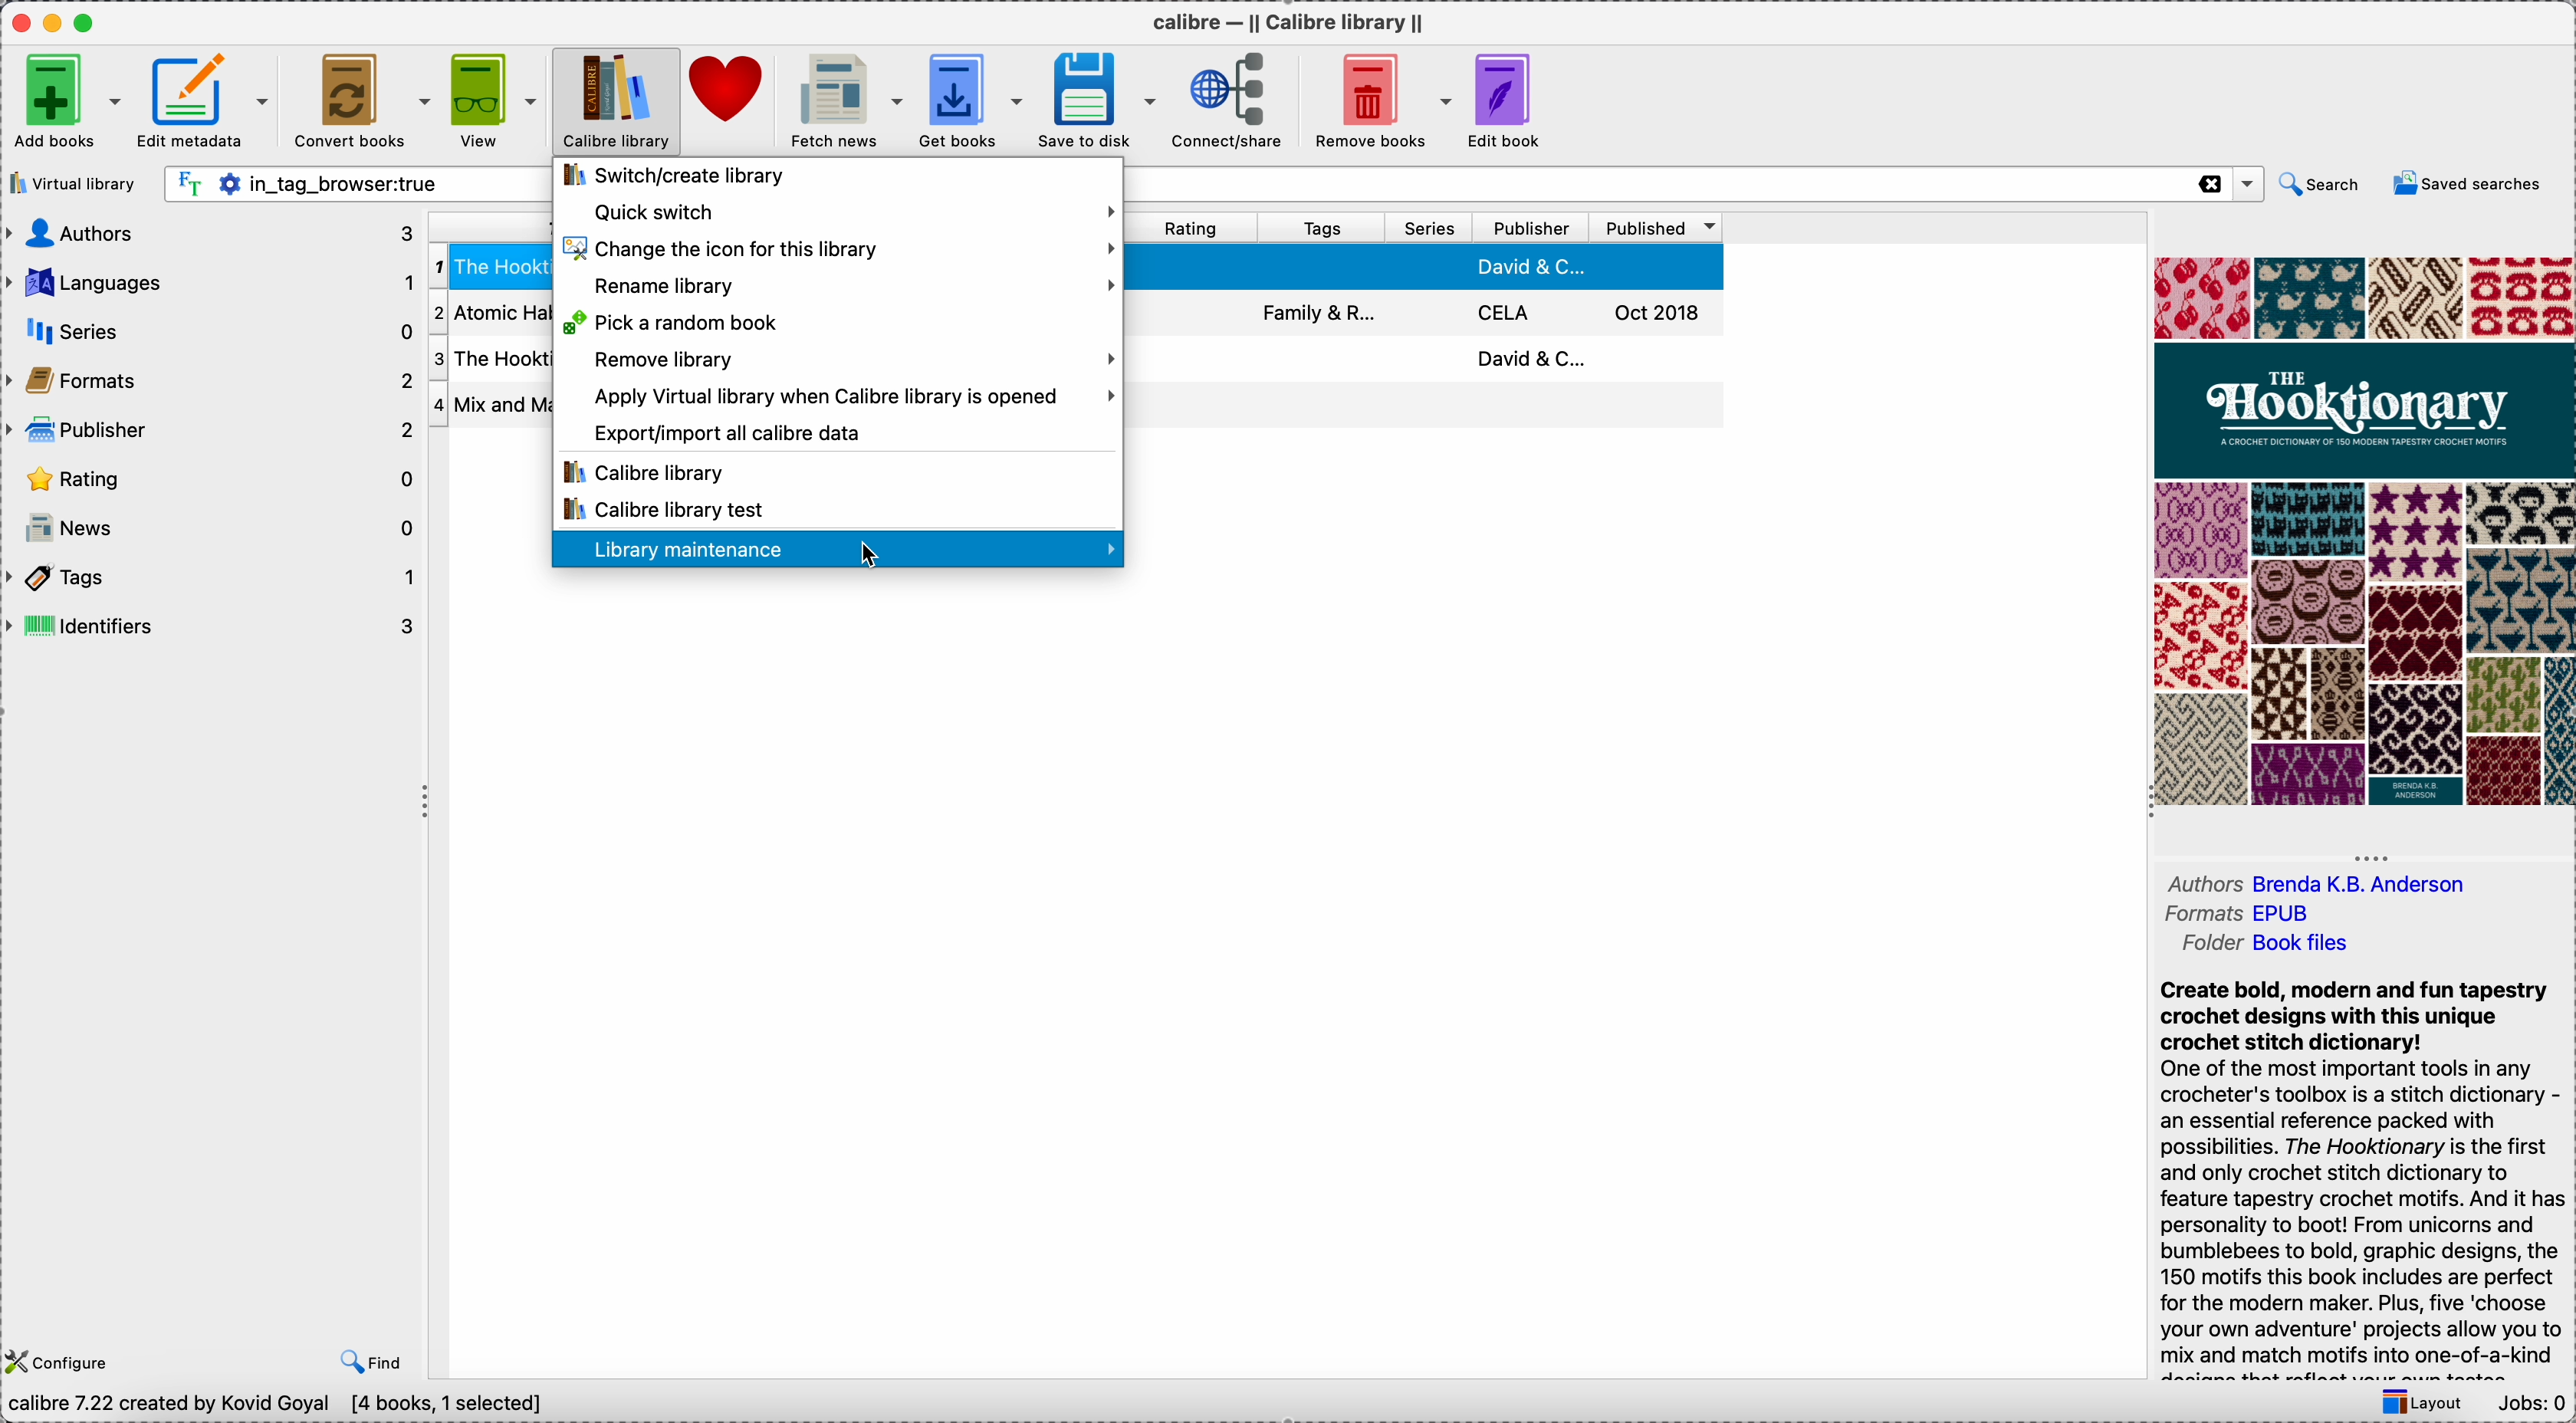 The width and height of the screenshot is (2576, 1423). What do you see at coordinates (1436, 409) in the screenshot?
I see `four book` at bounding box center [1436, 409].